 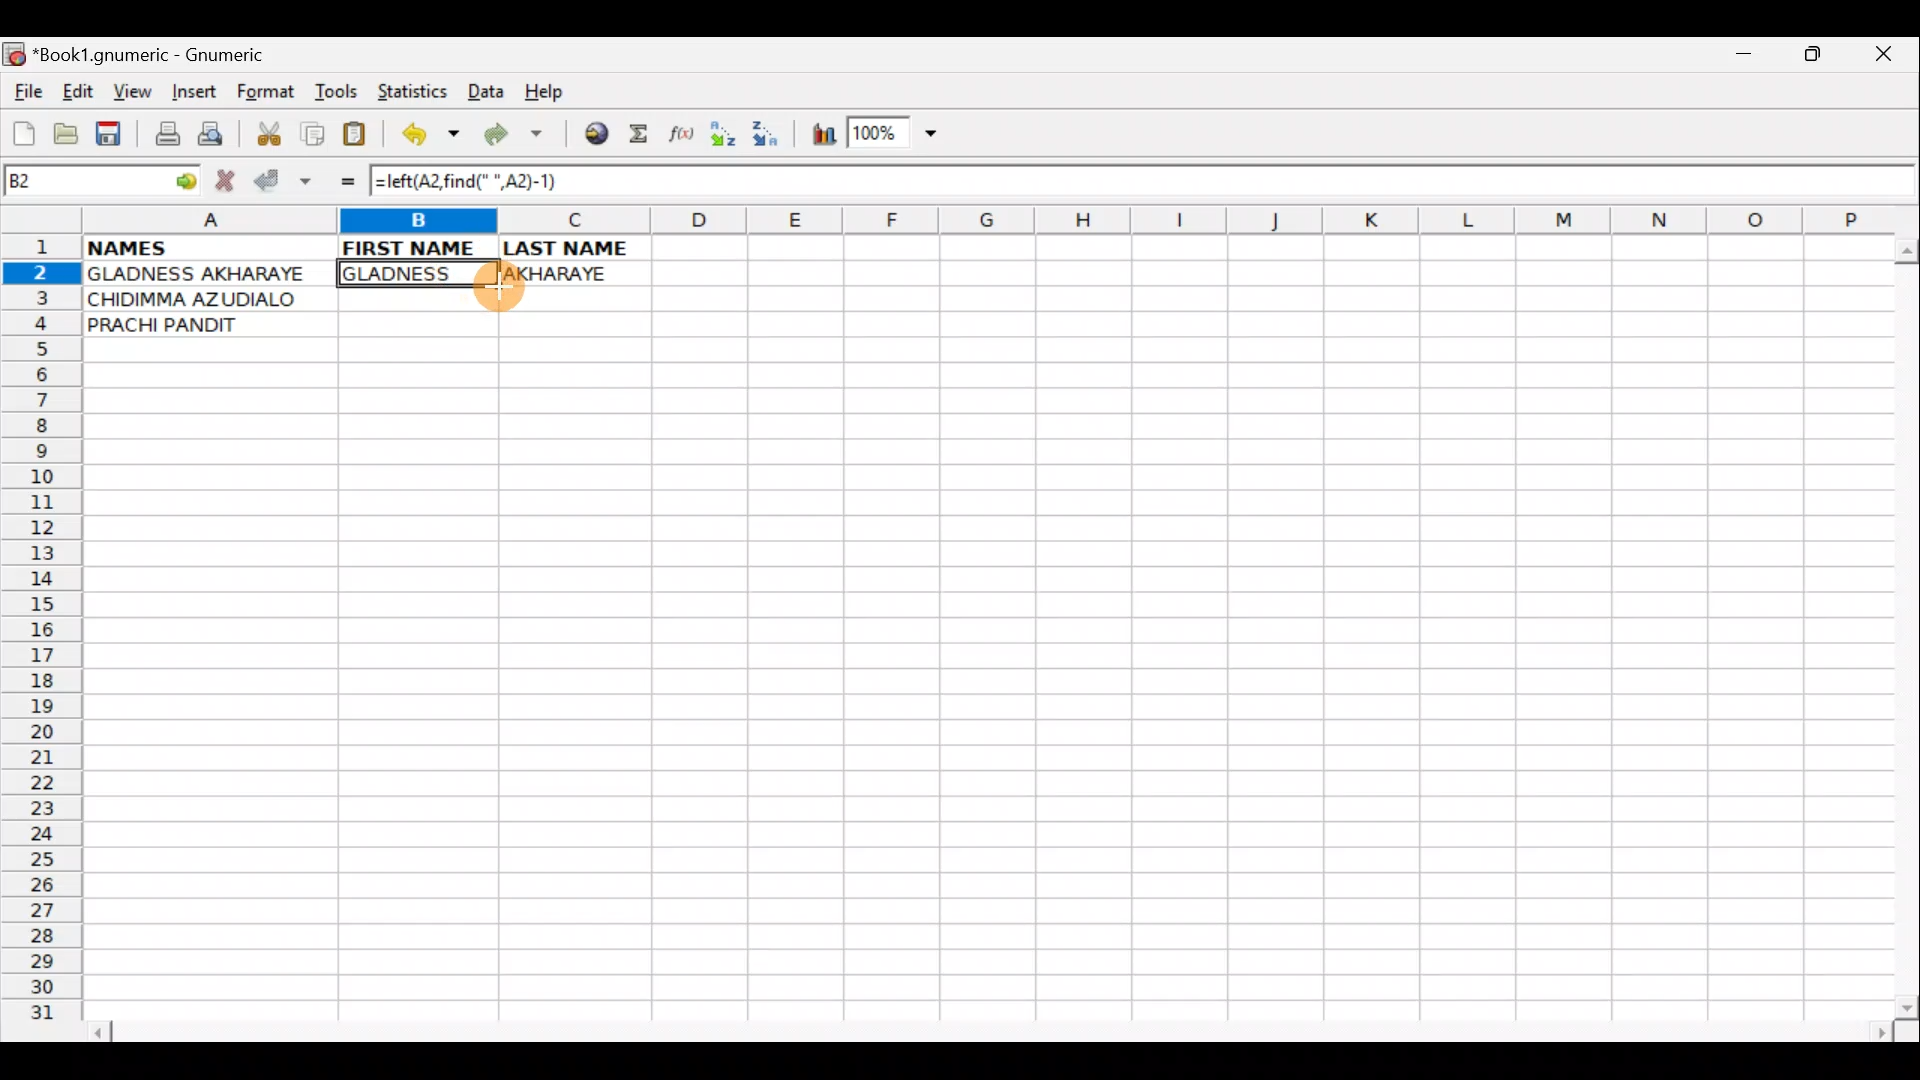 What do you see at coordinates (314, 133) in the screenshot?
I see `Copy selection` at bounding box center [314, 133].